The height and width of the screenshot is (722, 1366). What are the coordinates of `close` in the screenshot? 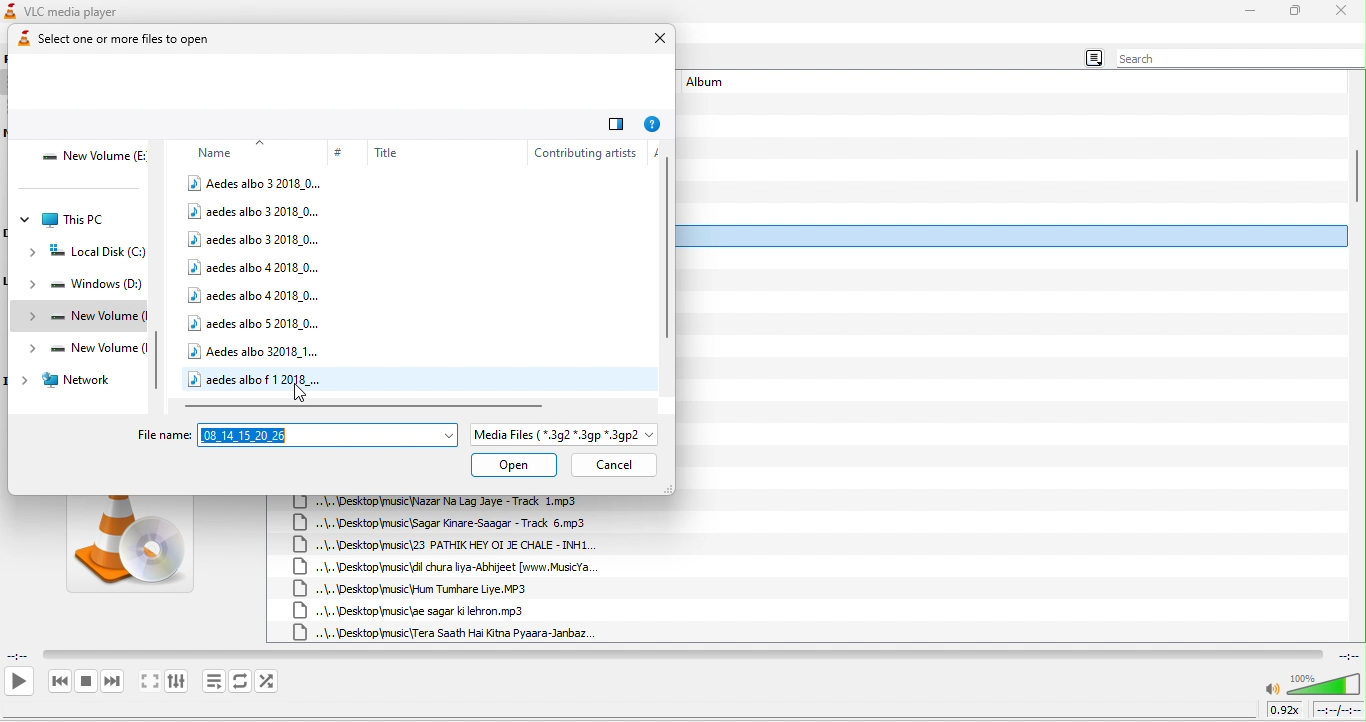 It's located at (1342, 11).